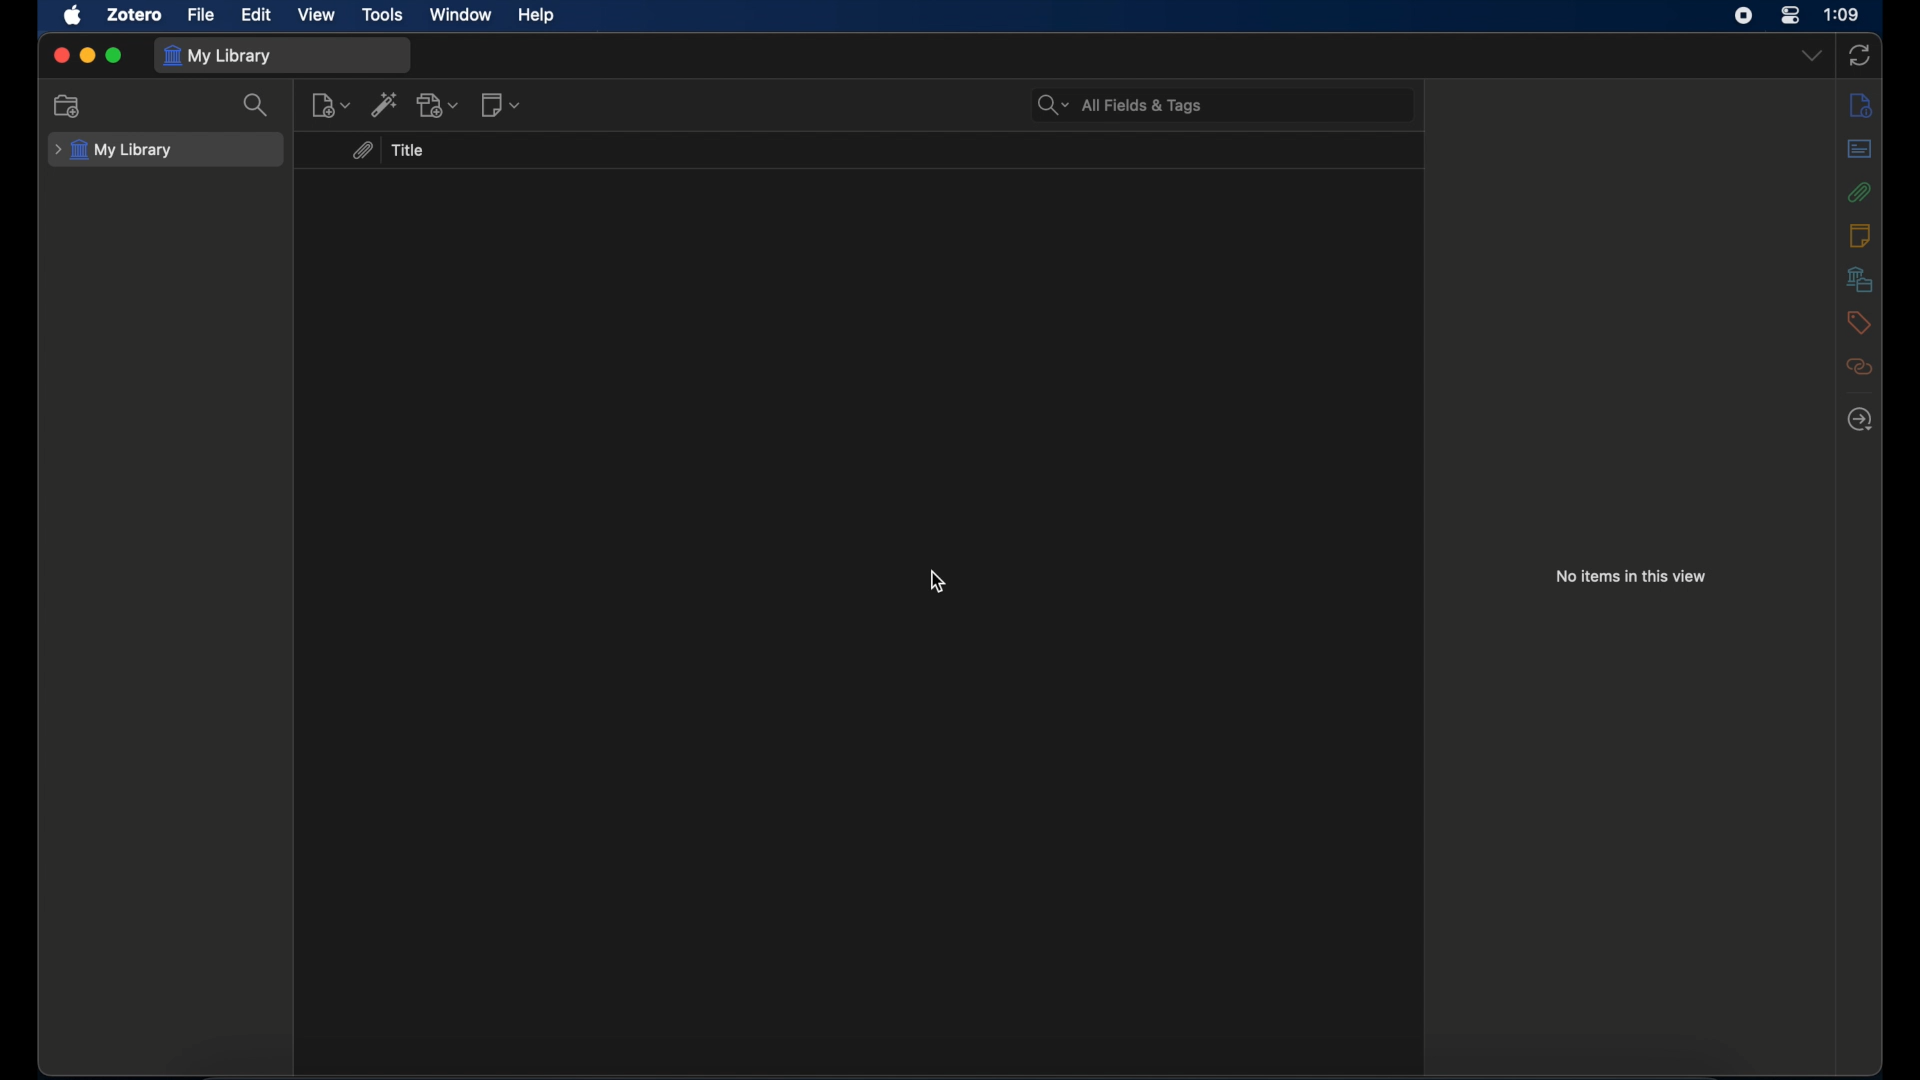 The height and width of the screenshot is (1080, 1920). I want to click on control center, so click(1790, 15).